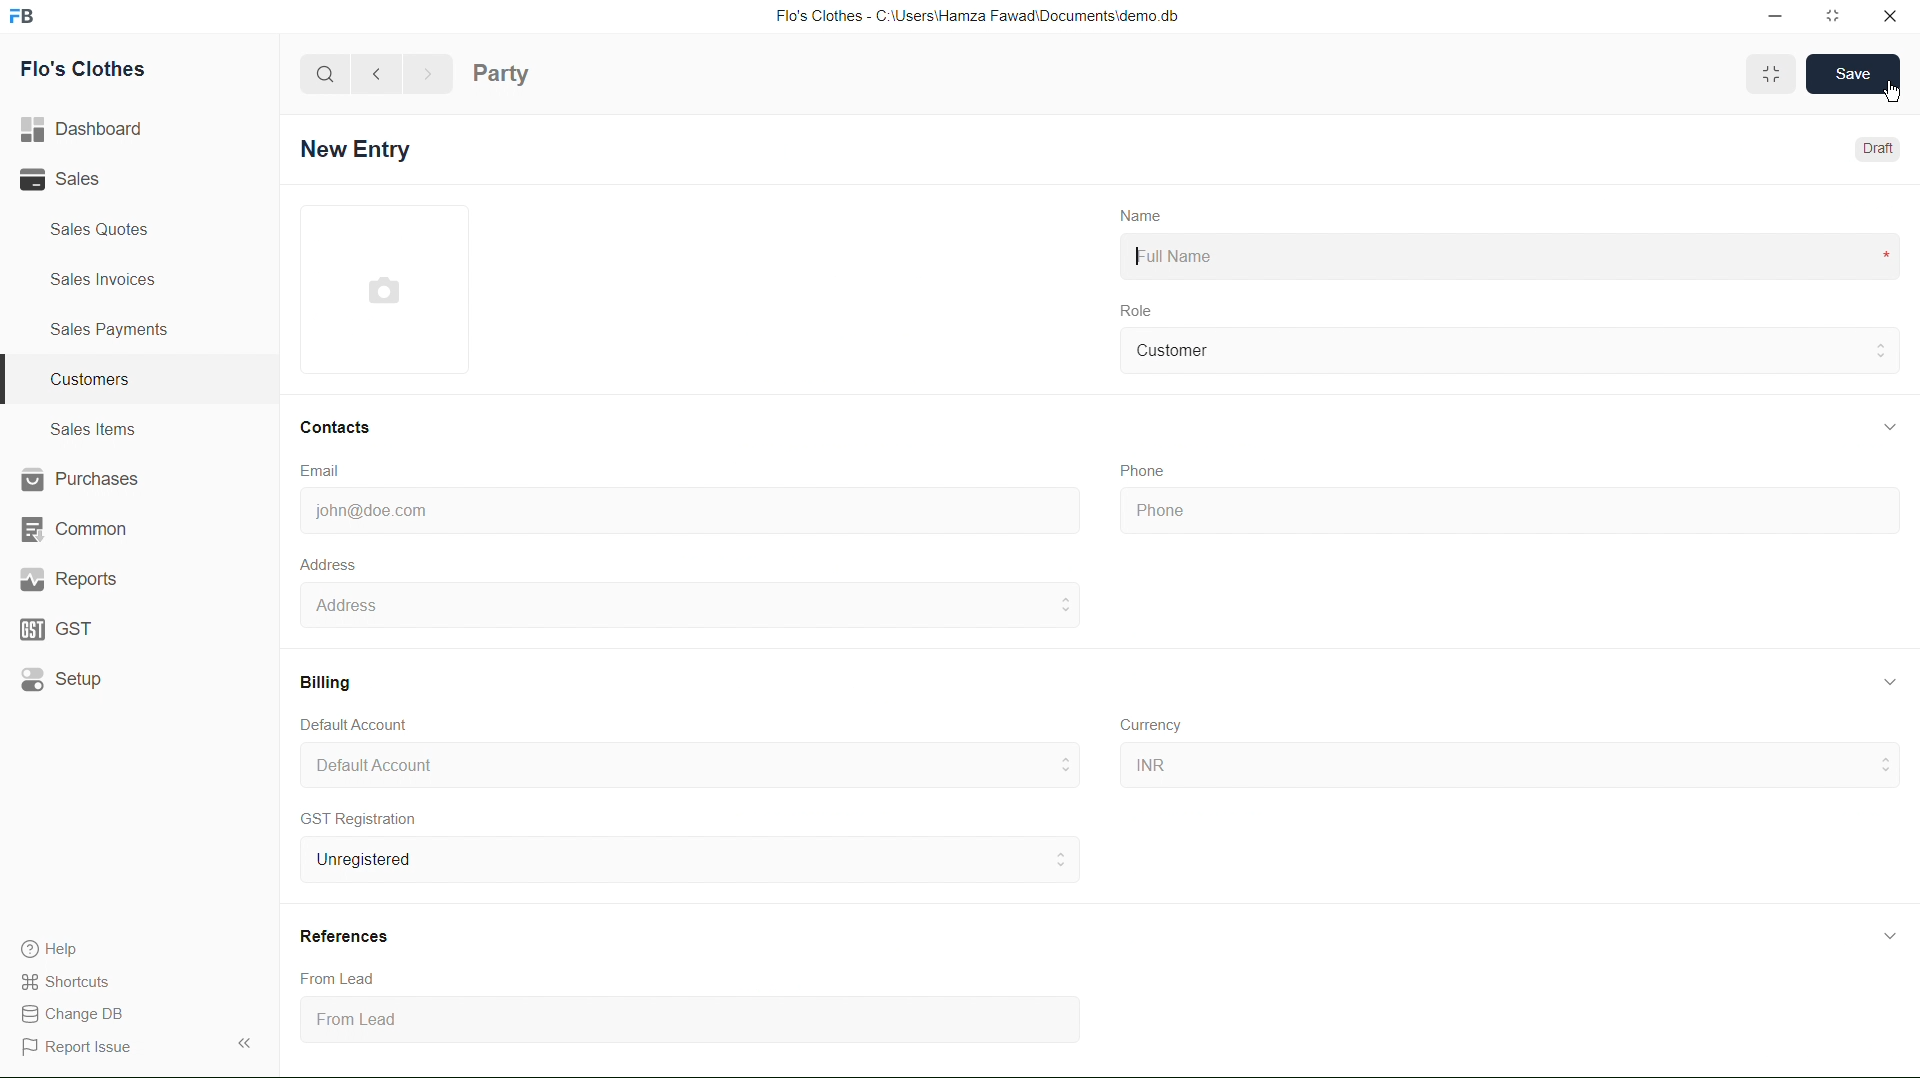 Image resolution: width=1920 pixels, height=1078 pixels. I want to click on GST, so click(58, 631).